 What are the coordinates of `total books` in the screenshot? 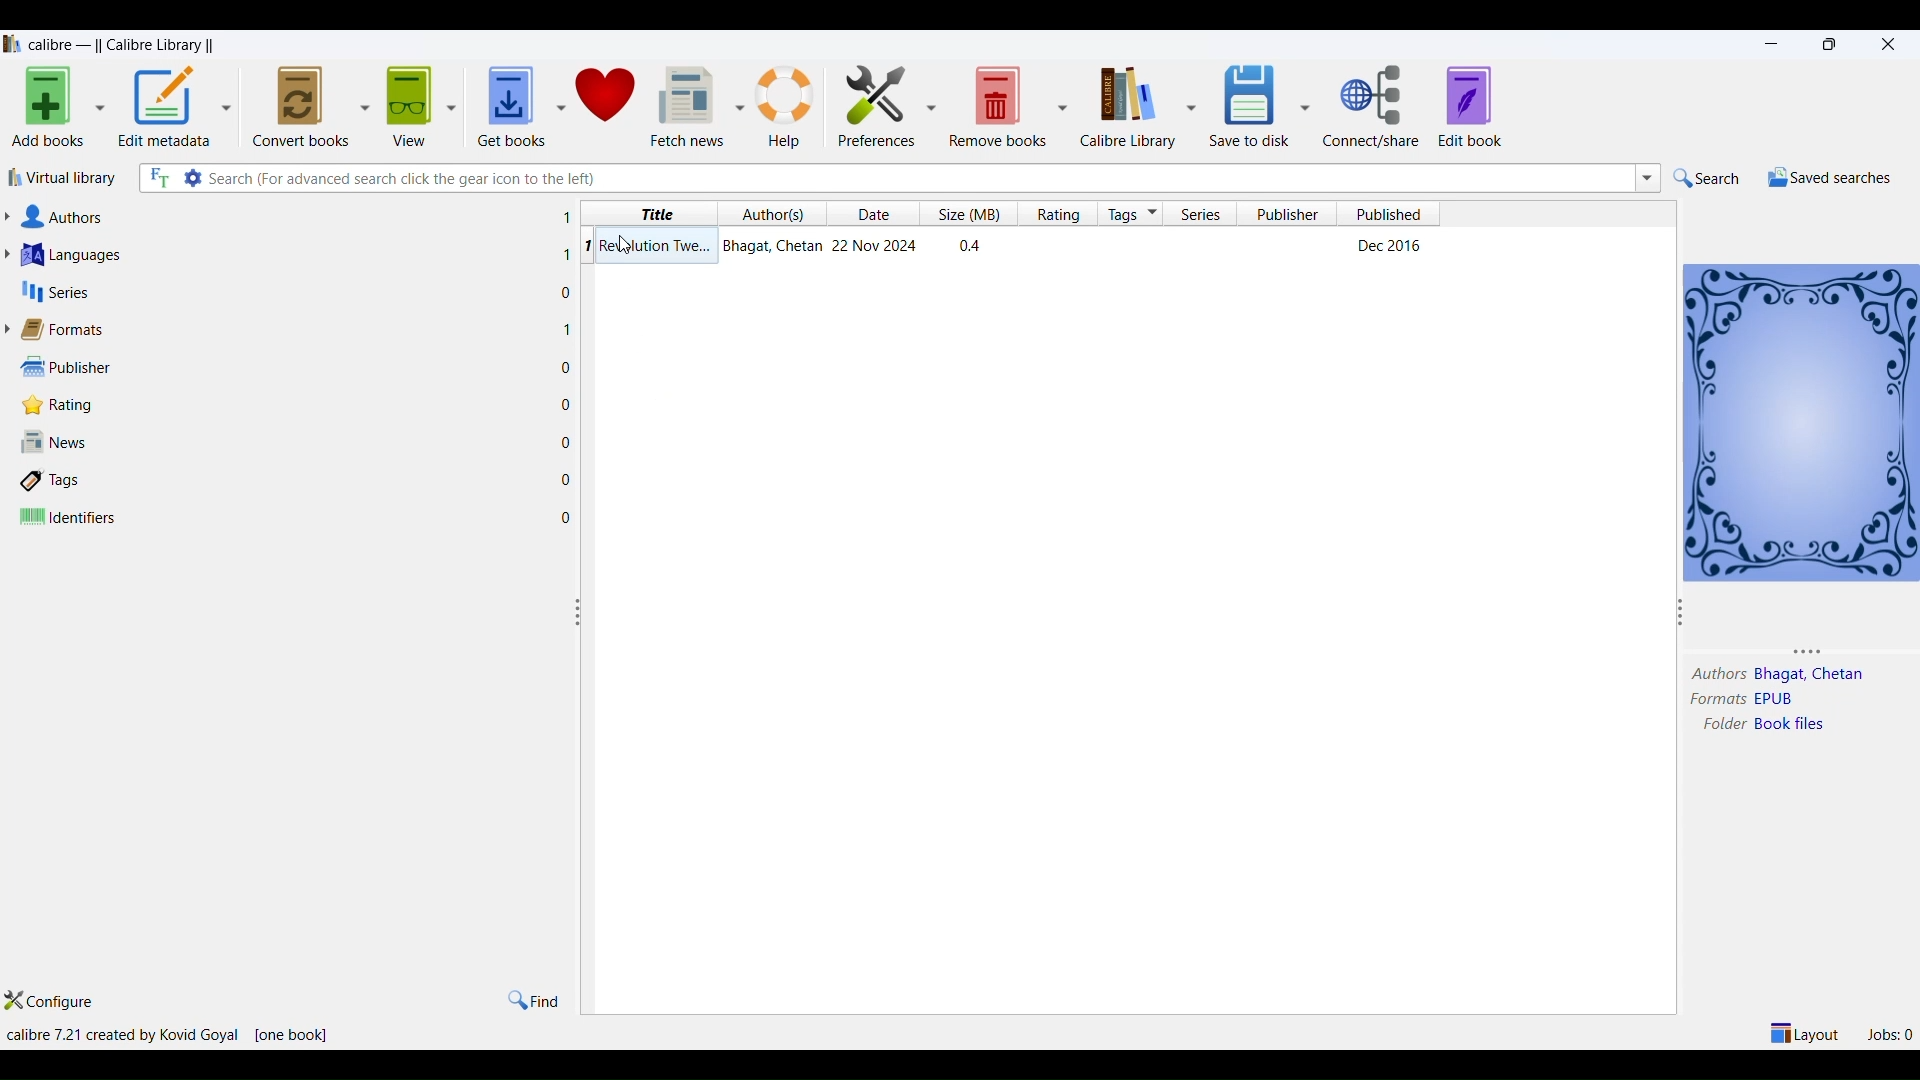 It's located at (299, 1034).